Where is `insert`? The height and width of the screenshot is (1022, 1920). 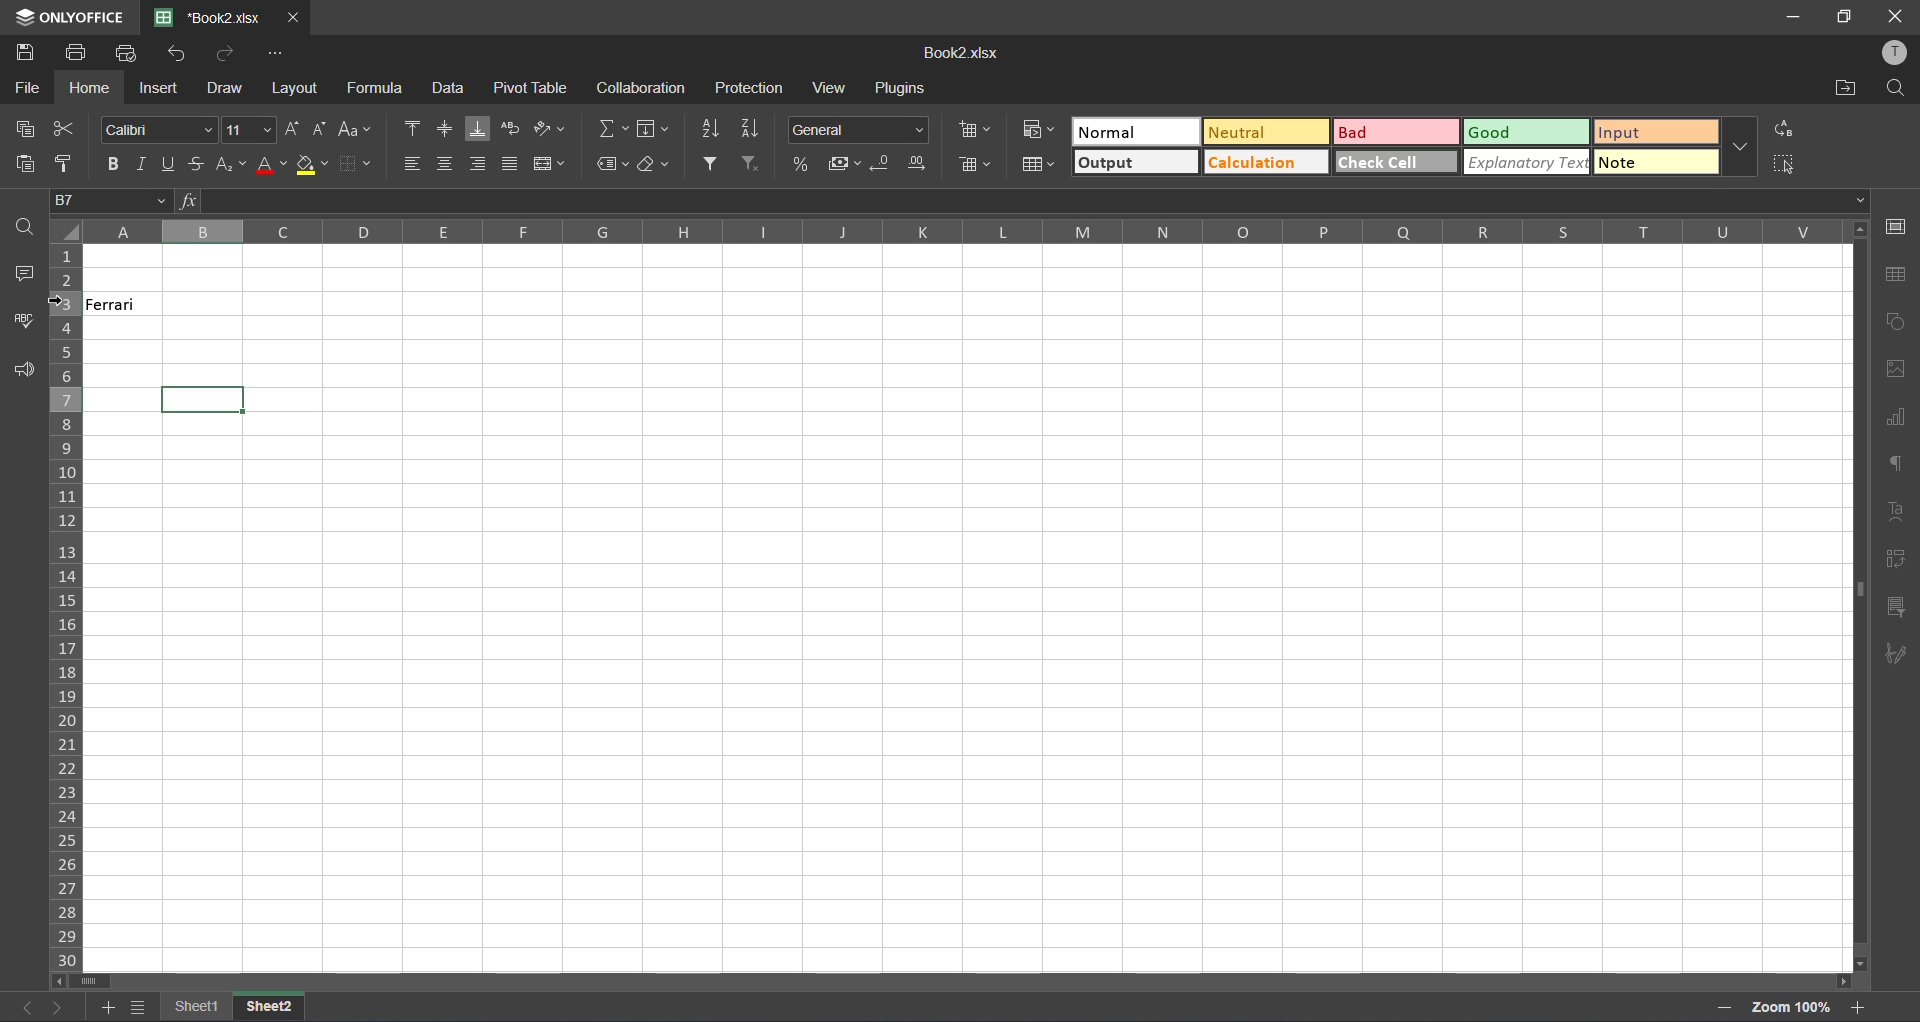
insert is located at coordinates (161, 88).